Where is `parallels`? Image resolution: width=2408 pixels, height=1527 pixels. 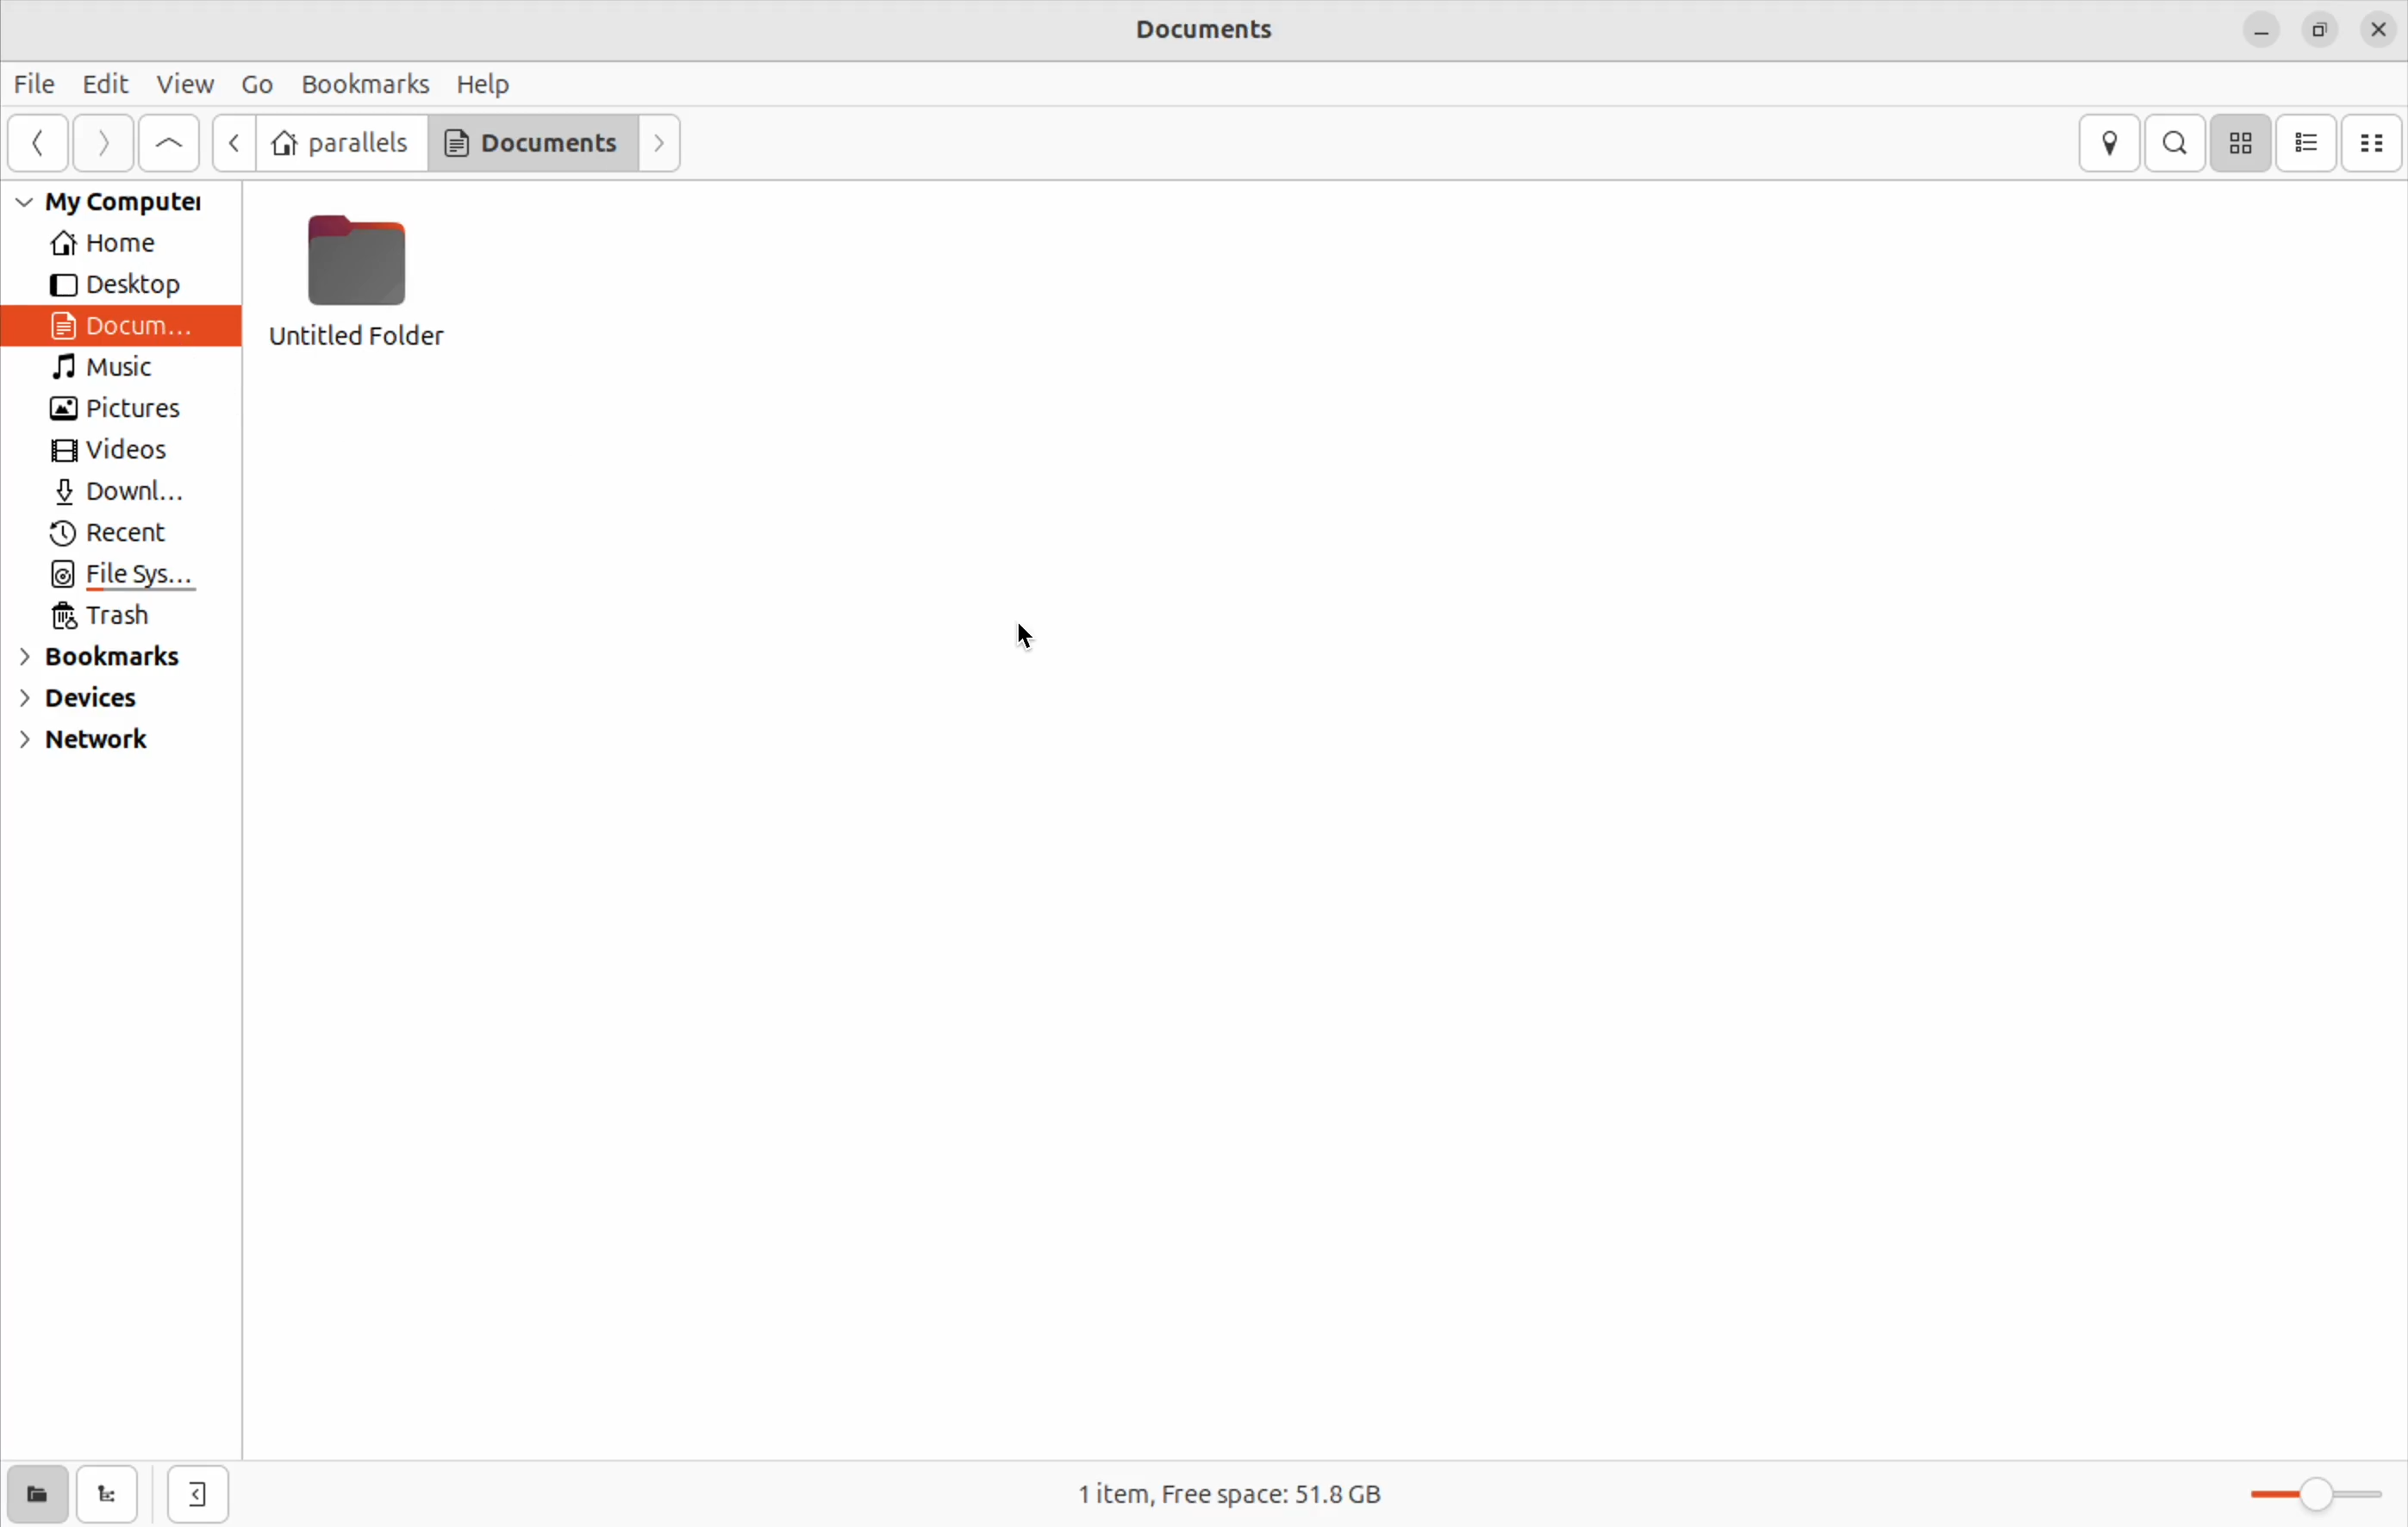 parallels is located at coordinates (339, 143).